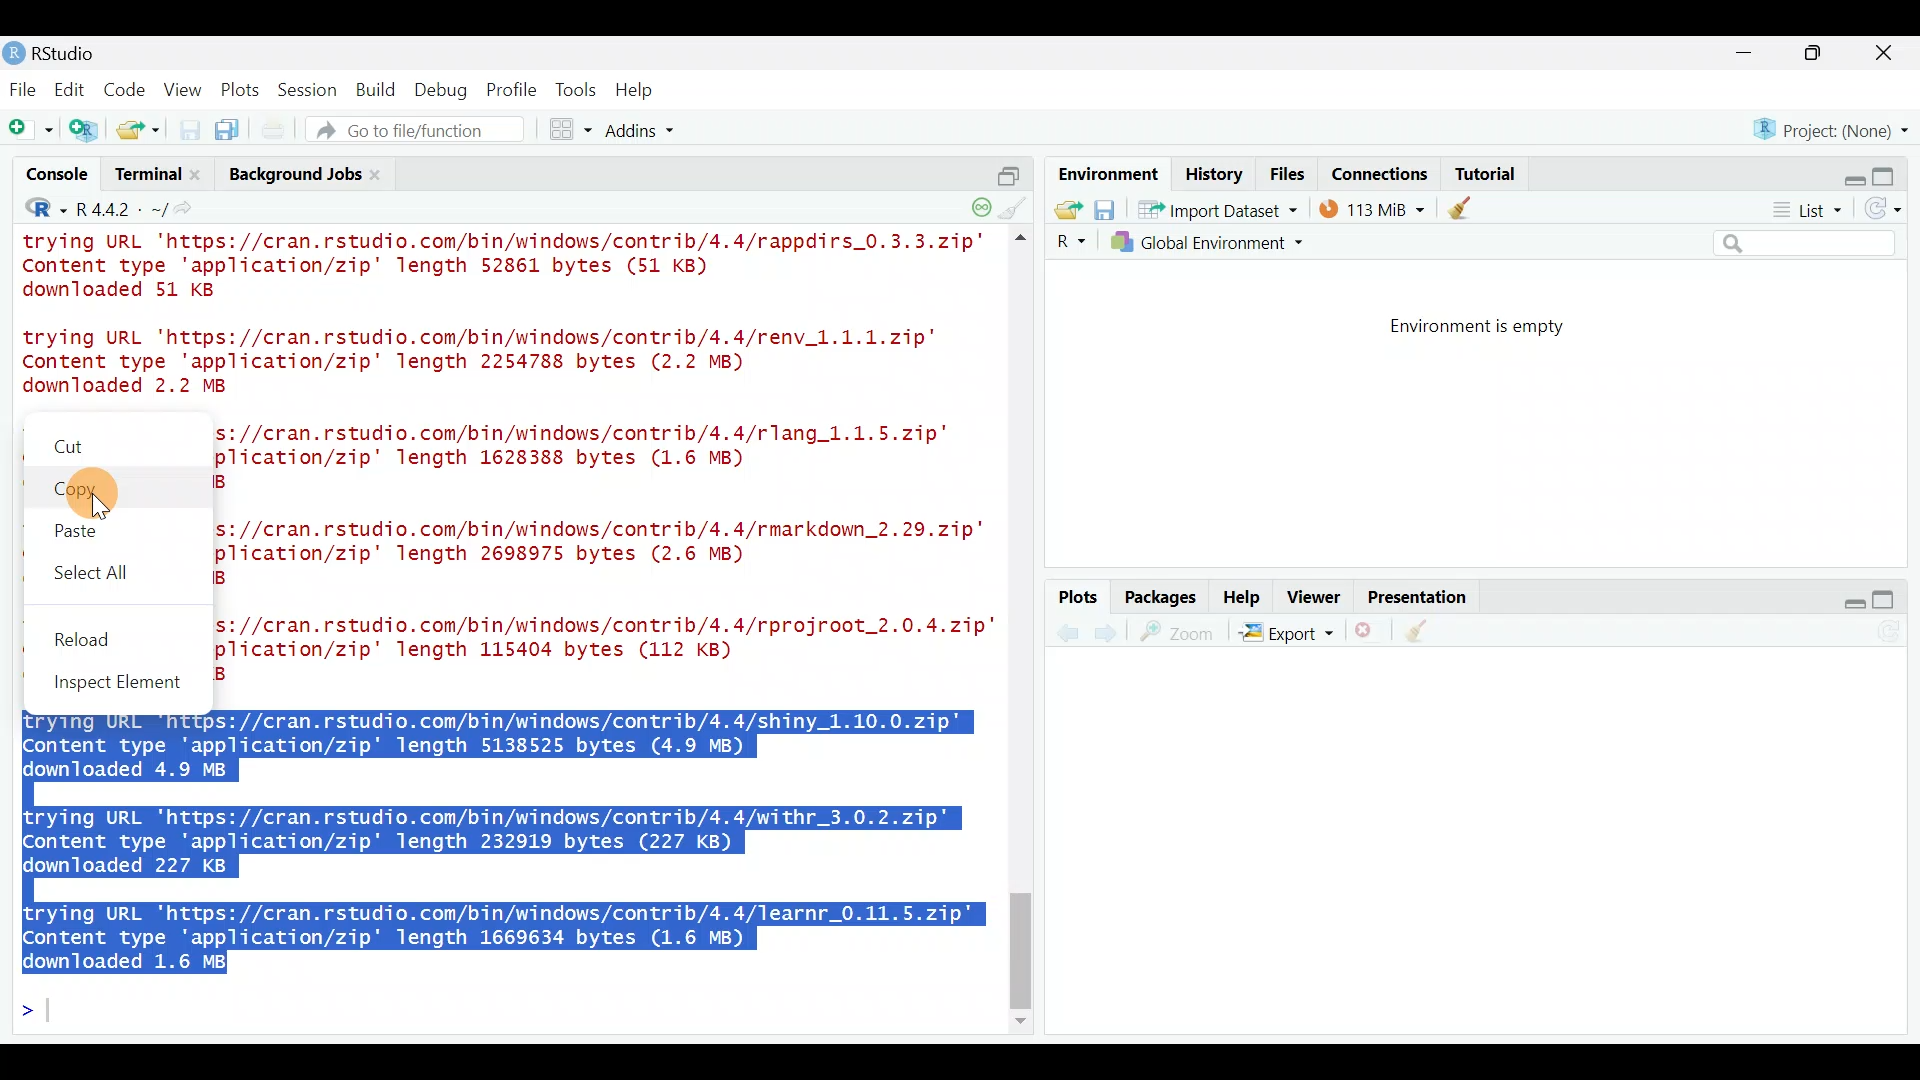 The width and height of the screenshot is (1920, 1080). What do you see at coordinates (1016, 206) in the screenshot?
I see `clear console` at bounding box center [1016, 206].